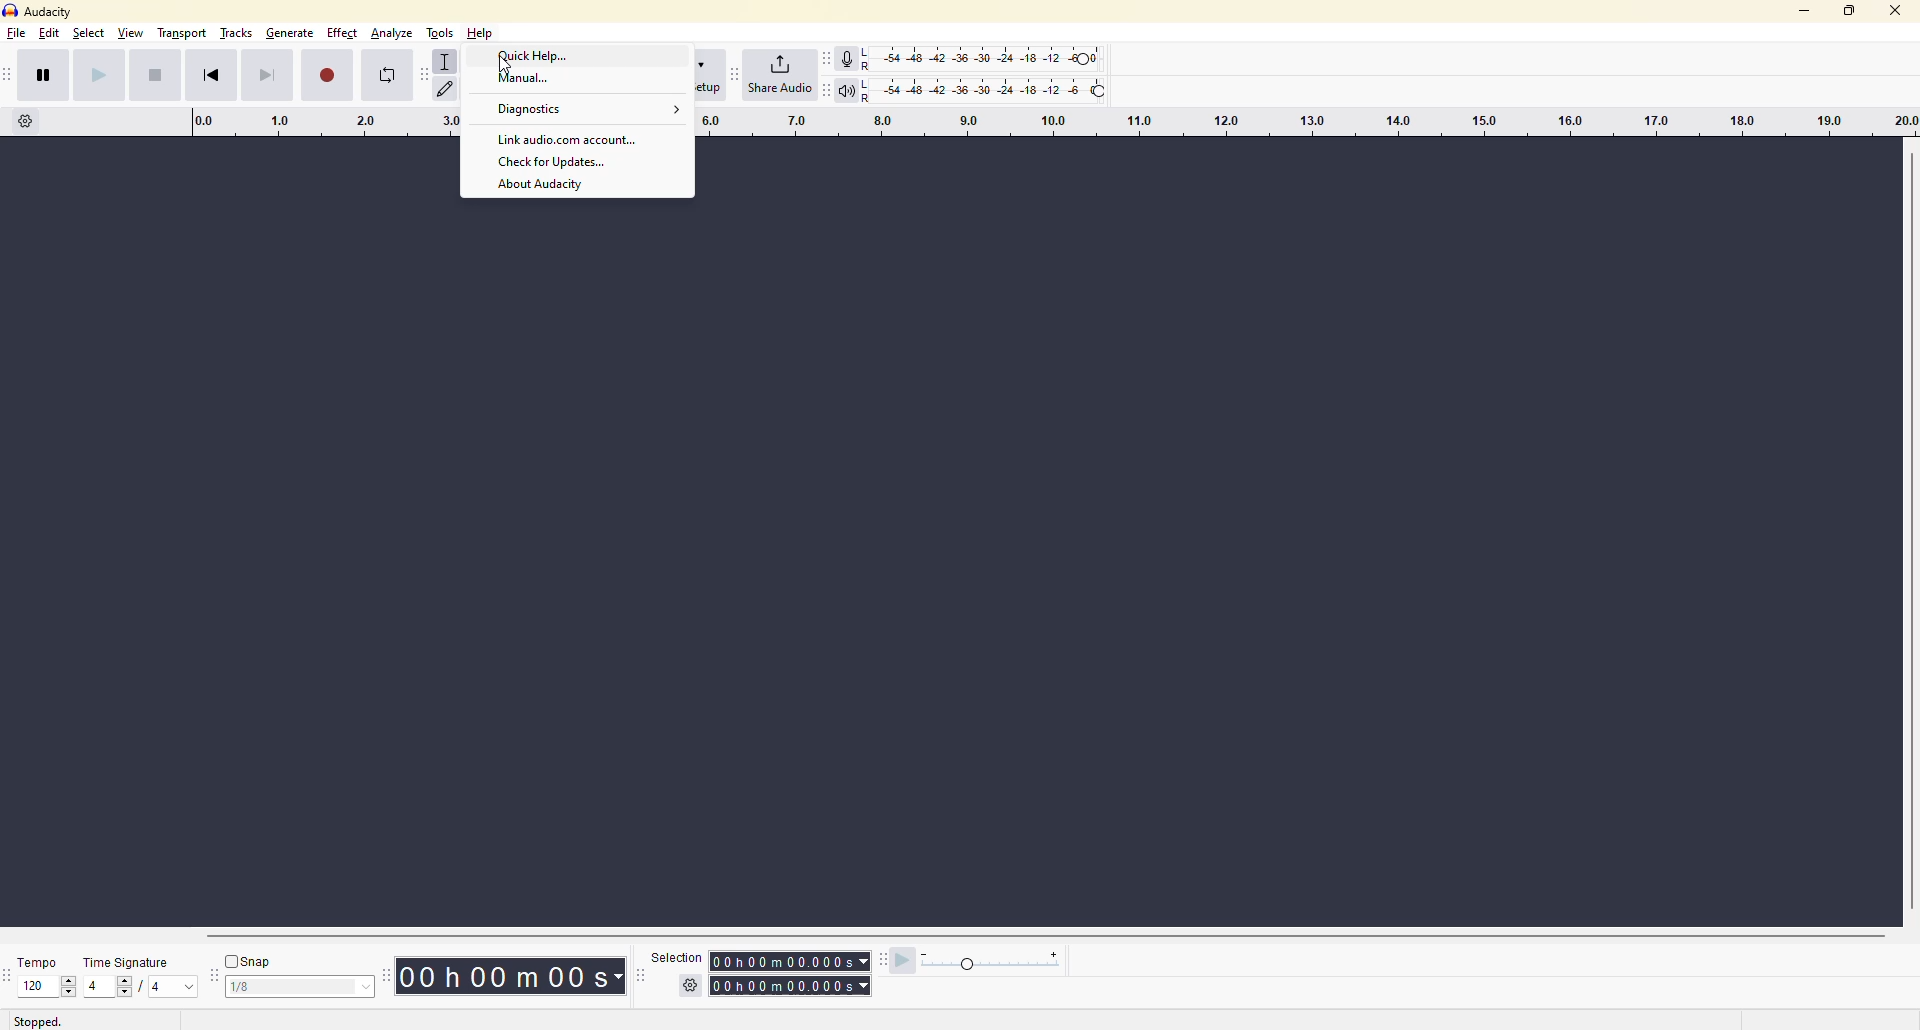 The height and width of the screenshot is (1030, 1920). Describe the element at coordinates (848, 88) in the screenshot. I see `playback meter` at that location.